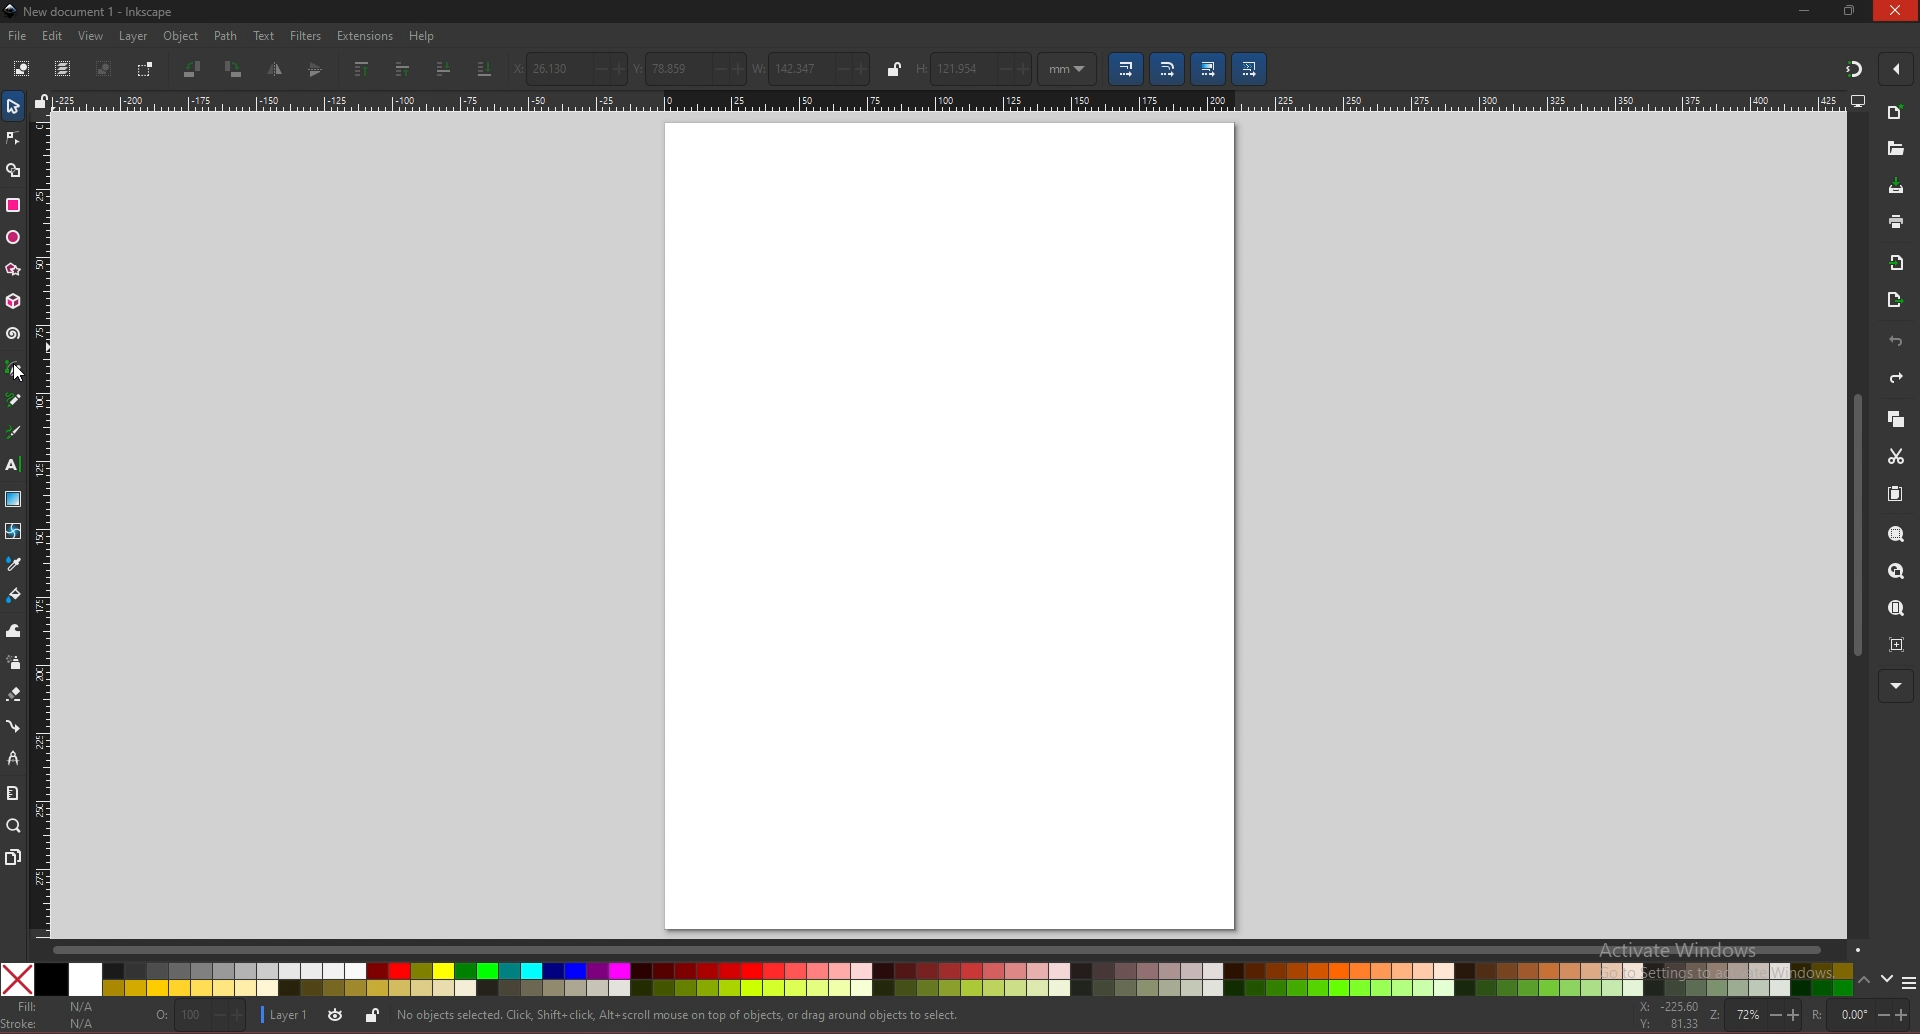 This screenshot has height=1034, width=1920. What do you see at coordinates (568, 69) in the screenshot?
I see `x coordinate` at bounding box center [568, 69].